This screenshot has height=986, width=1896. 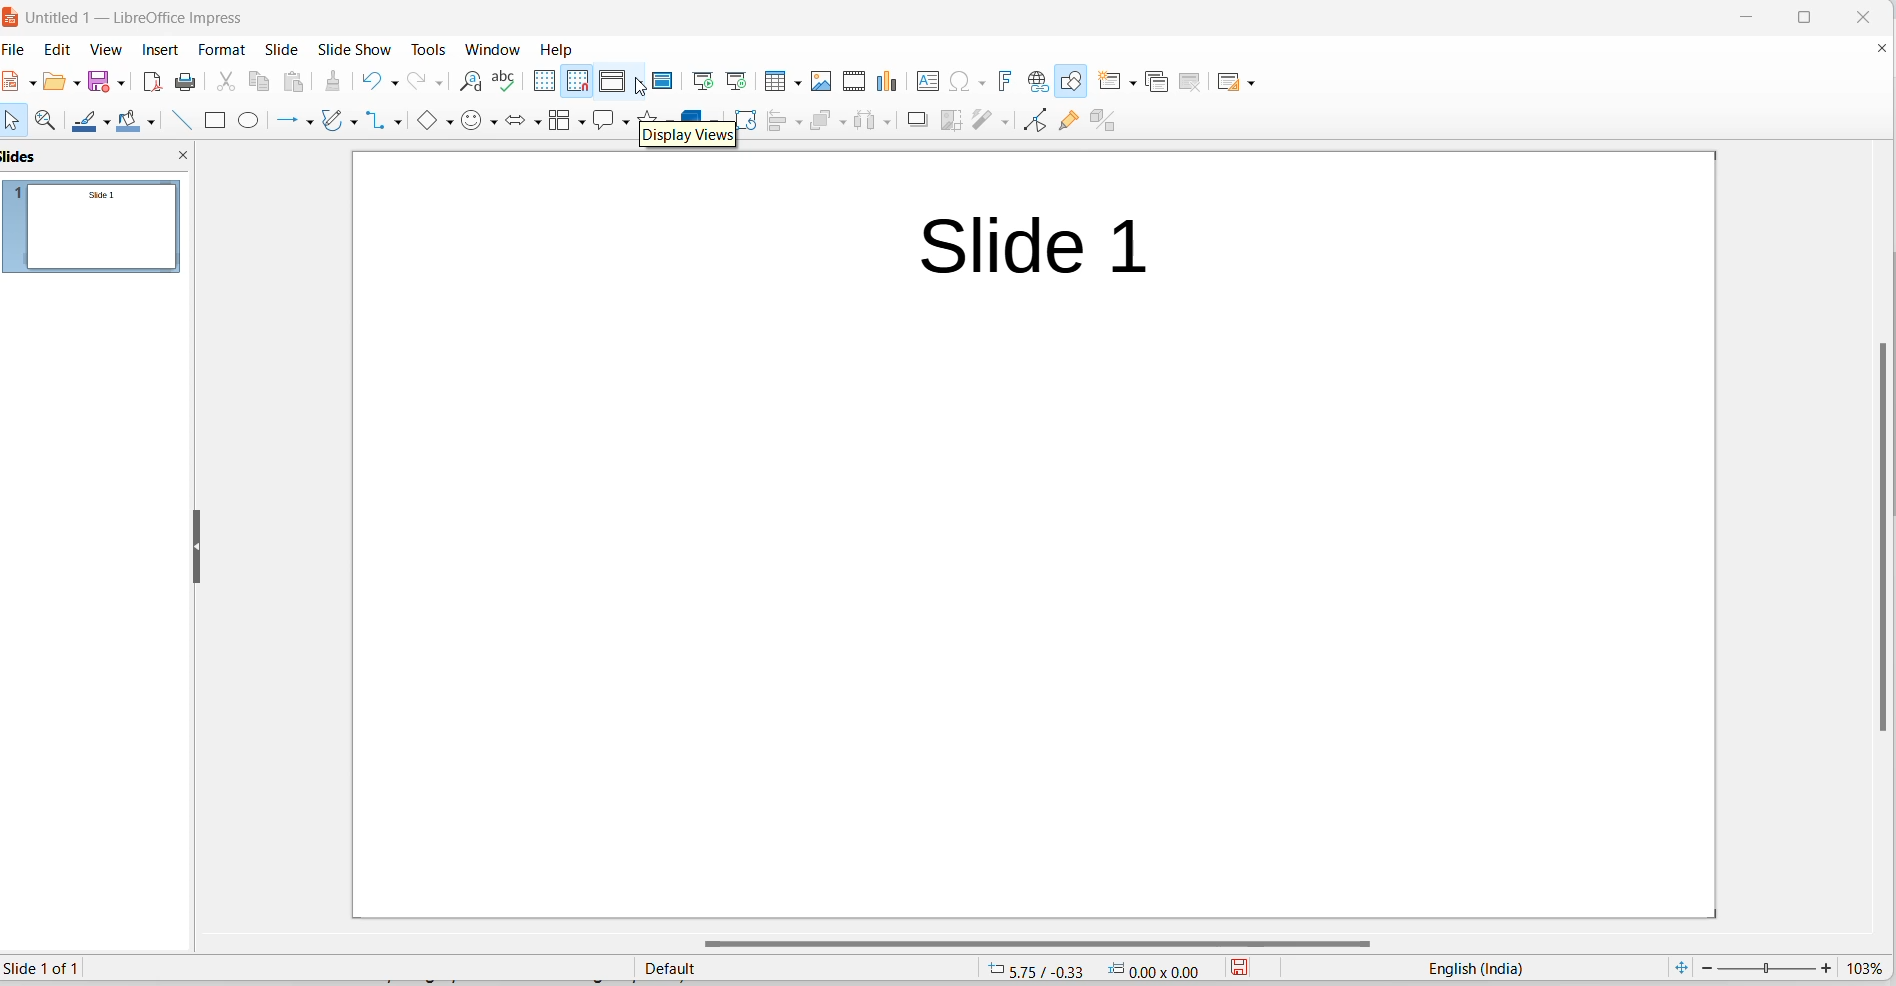 I want to click on insert images, so click(x=824, y=83).